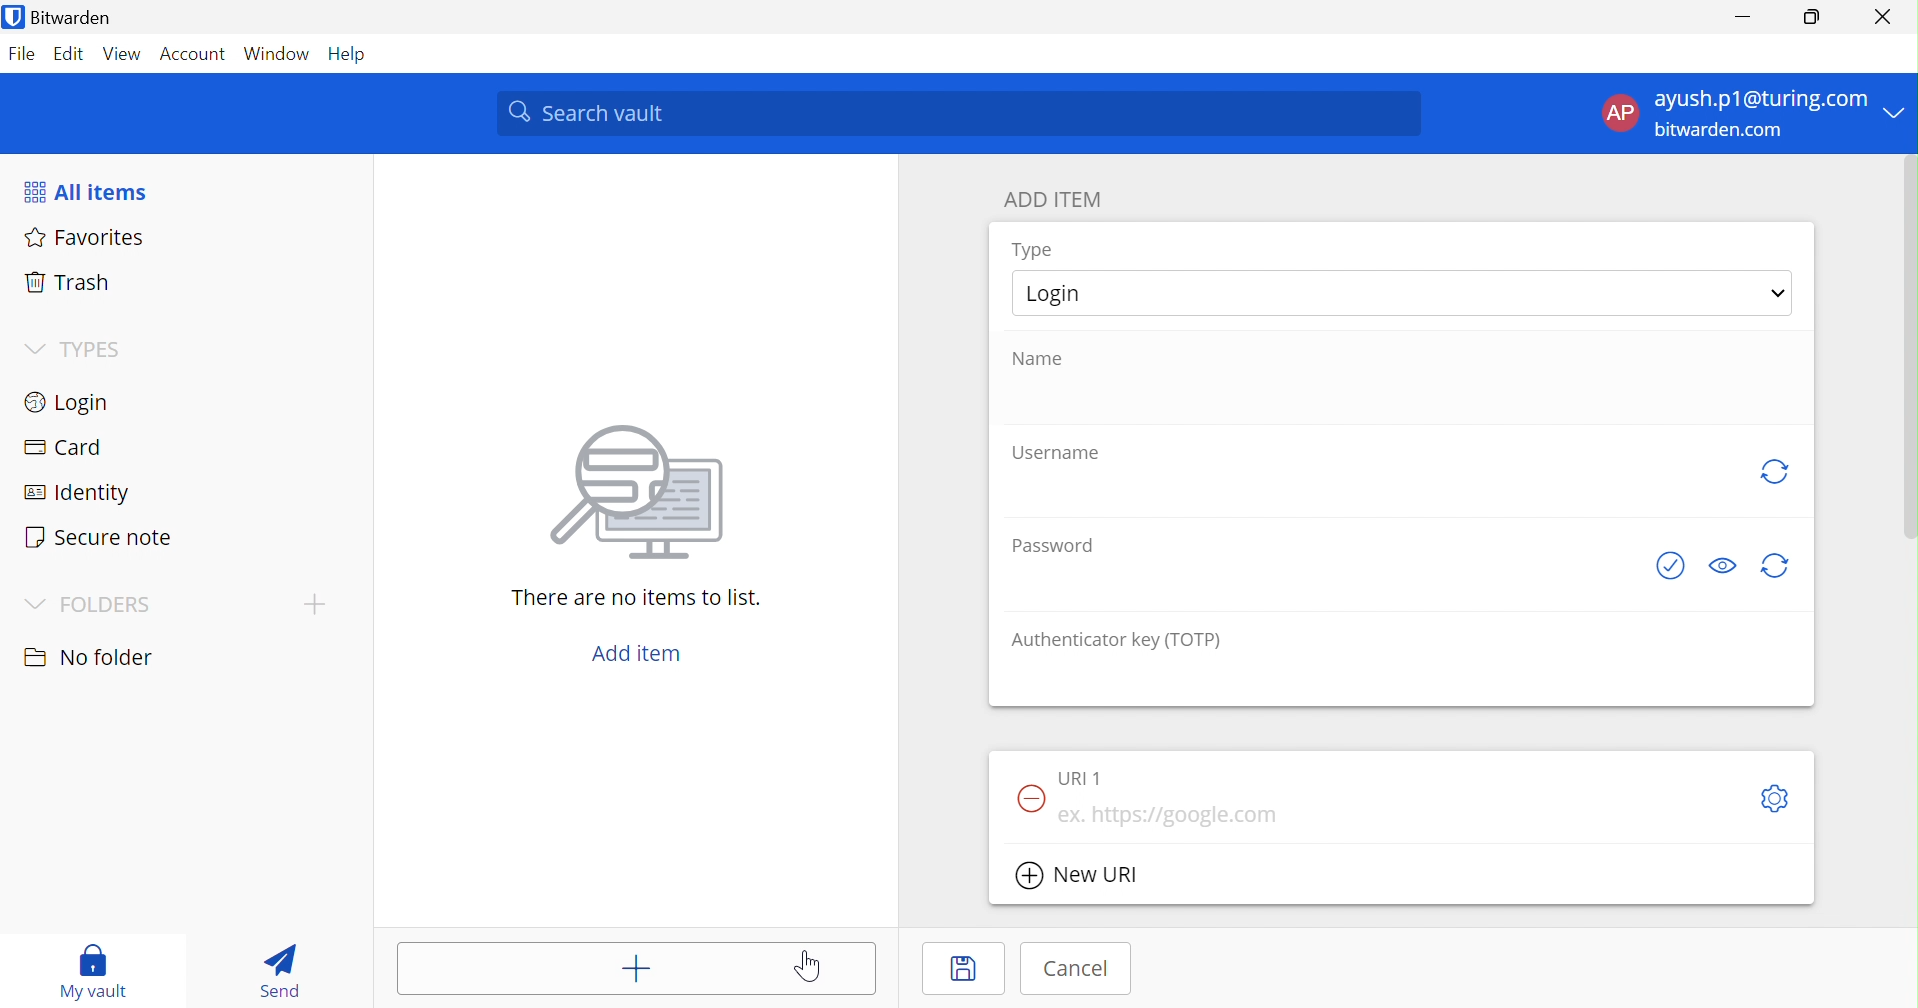 The image size is (1918, 1008). I want to click on New URL, so click(1090, 877).